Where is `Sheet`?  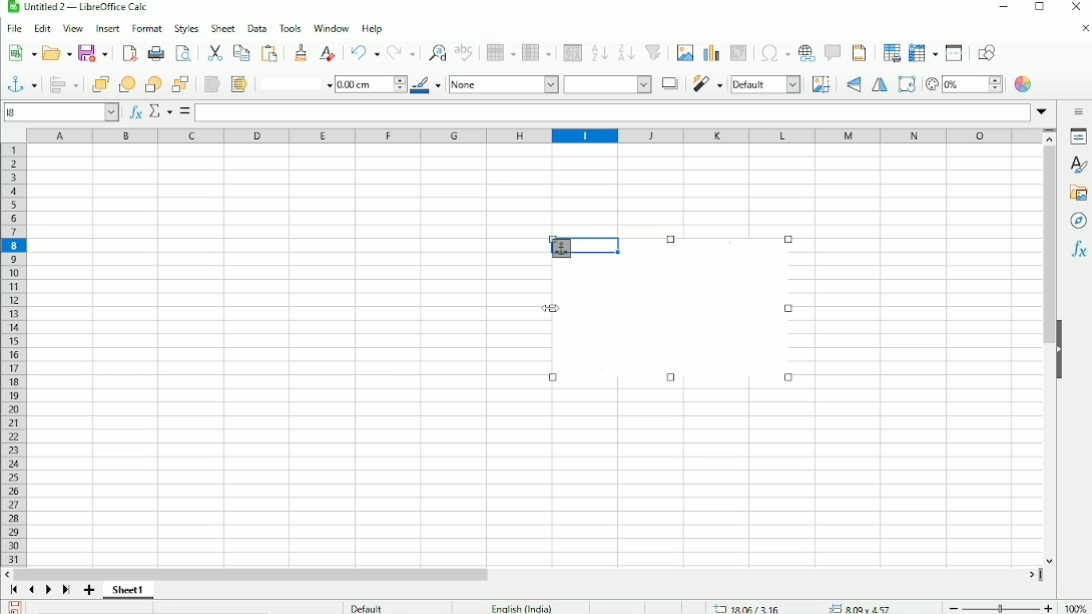 Sheet is located at coordinates (224, 28).